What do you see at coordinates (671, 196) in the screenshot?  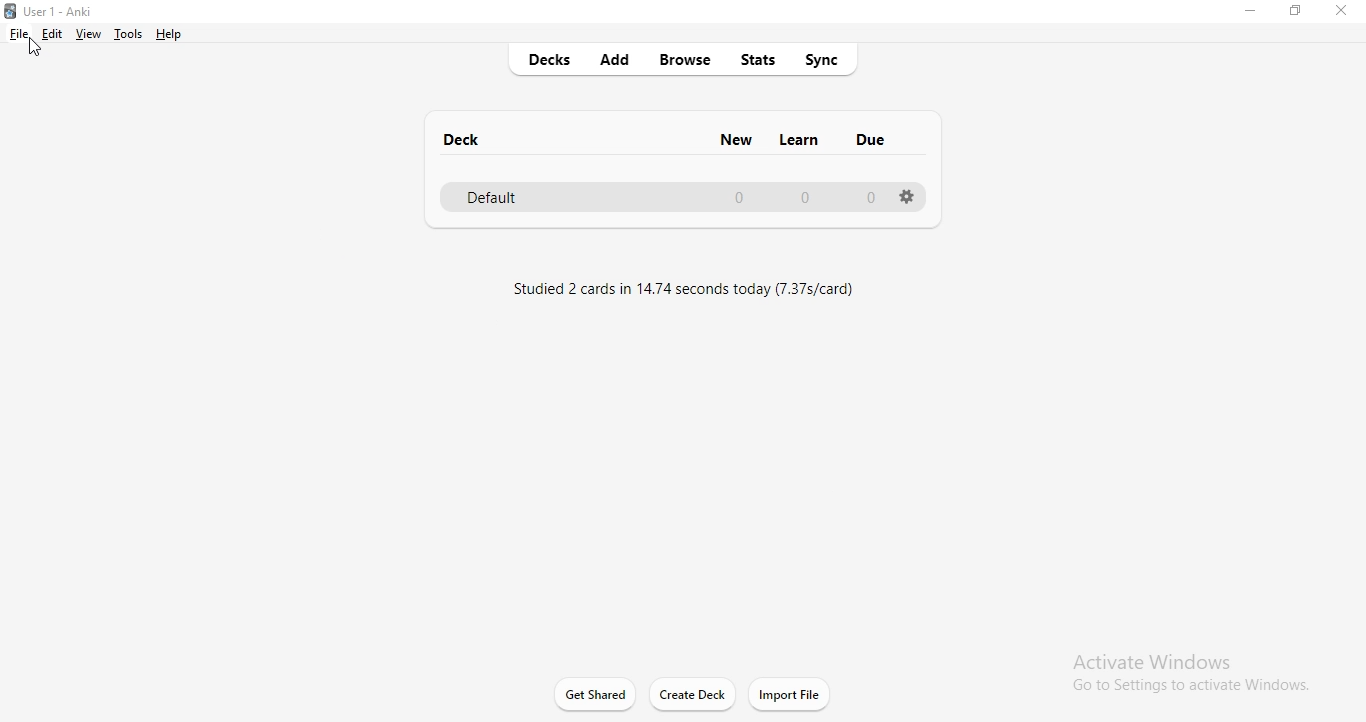 I see `defsult` at bounding box center [671, 196].